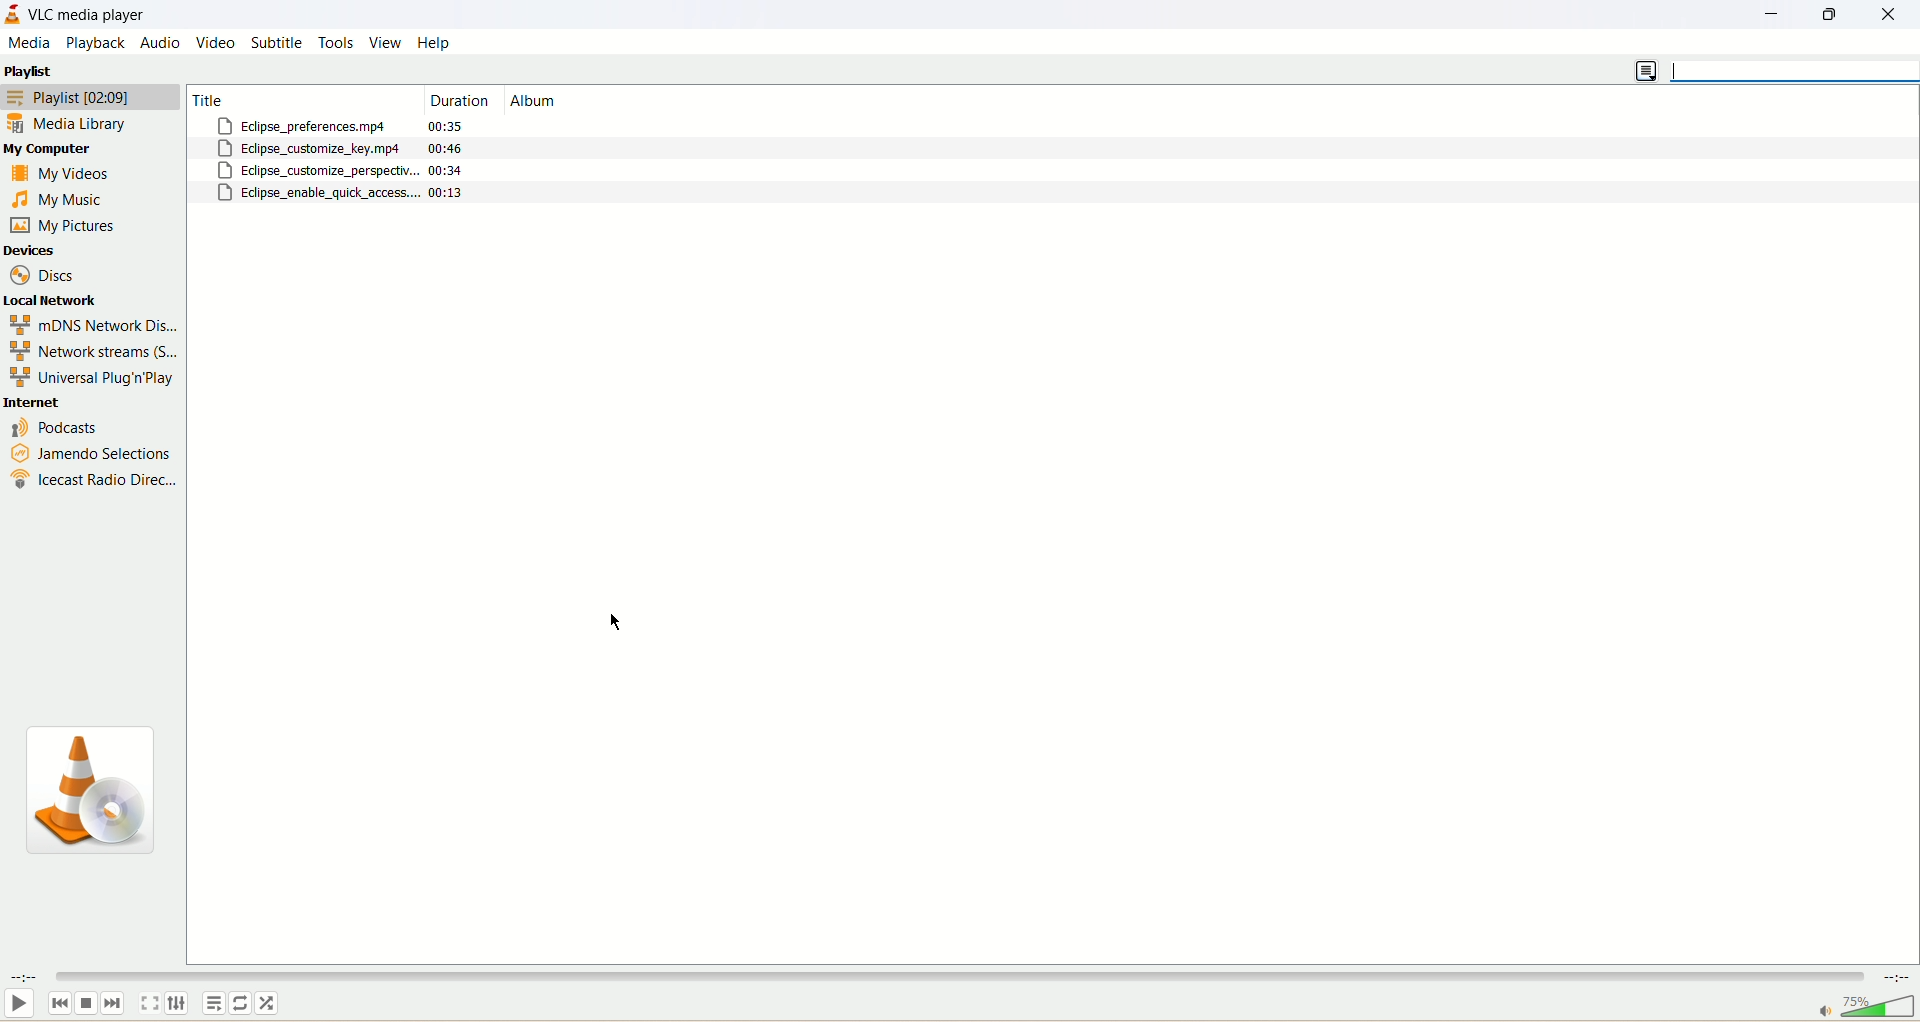  Describe the element at coordinates (151, 1005) in the screenshot. I see `toggle fullscreen` at that location.